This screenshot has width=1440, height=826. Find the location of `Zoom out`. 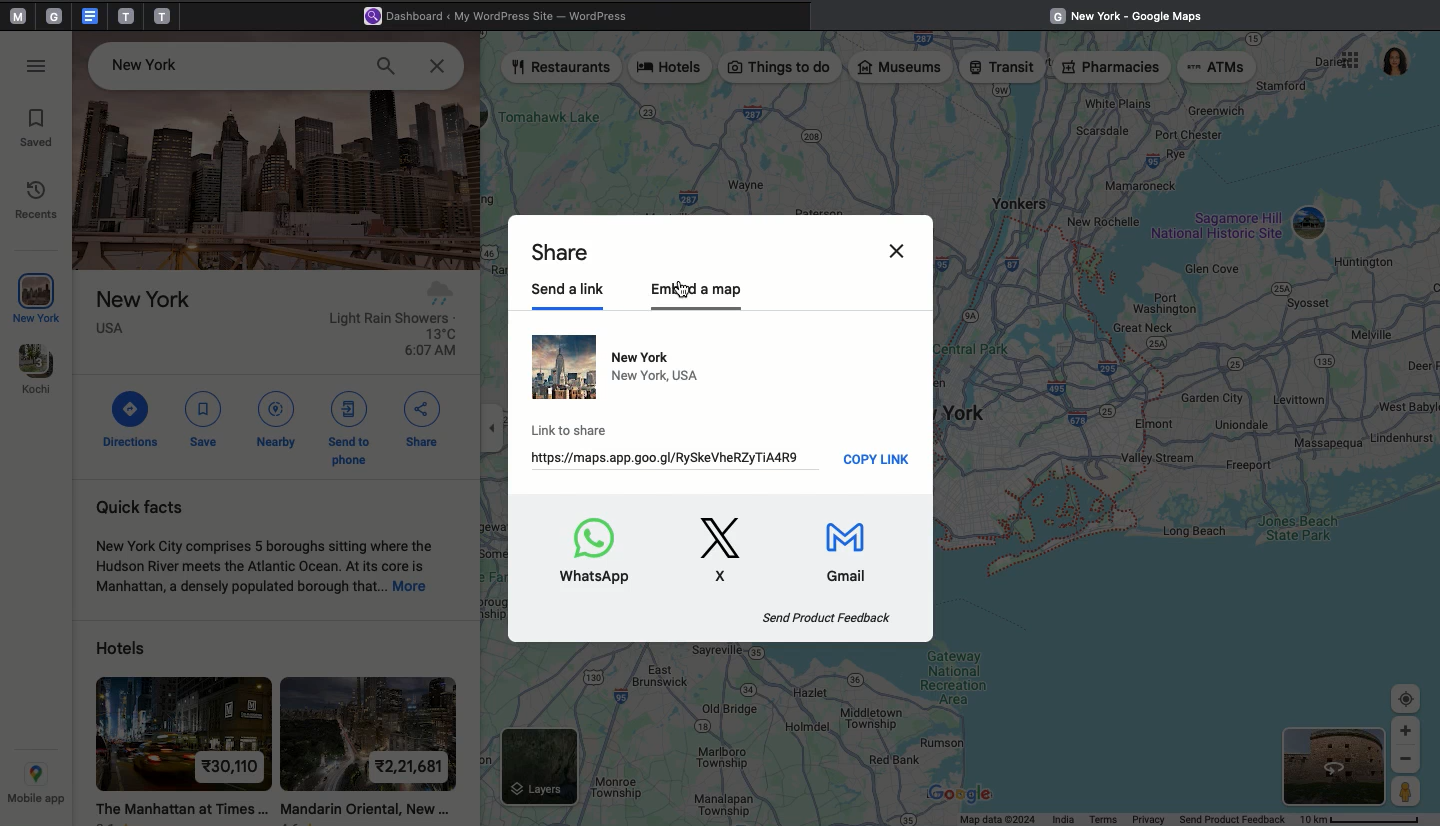

Zoom out is located at coordinates (1406, 761).